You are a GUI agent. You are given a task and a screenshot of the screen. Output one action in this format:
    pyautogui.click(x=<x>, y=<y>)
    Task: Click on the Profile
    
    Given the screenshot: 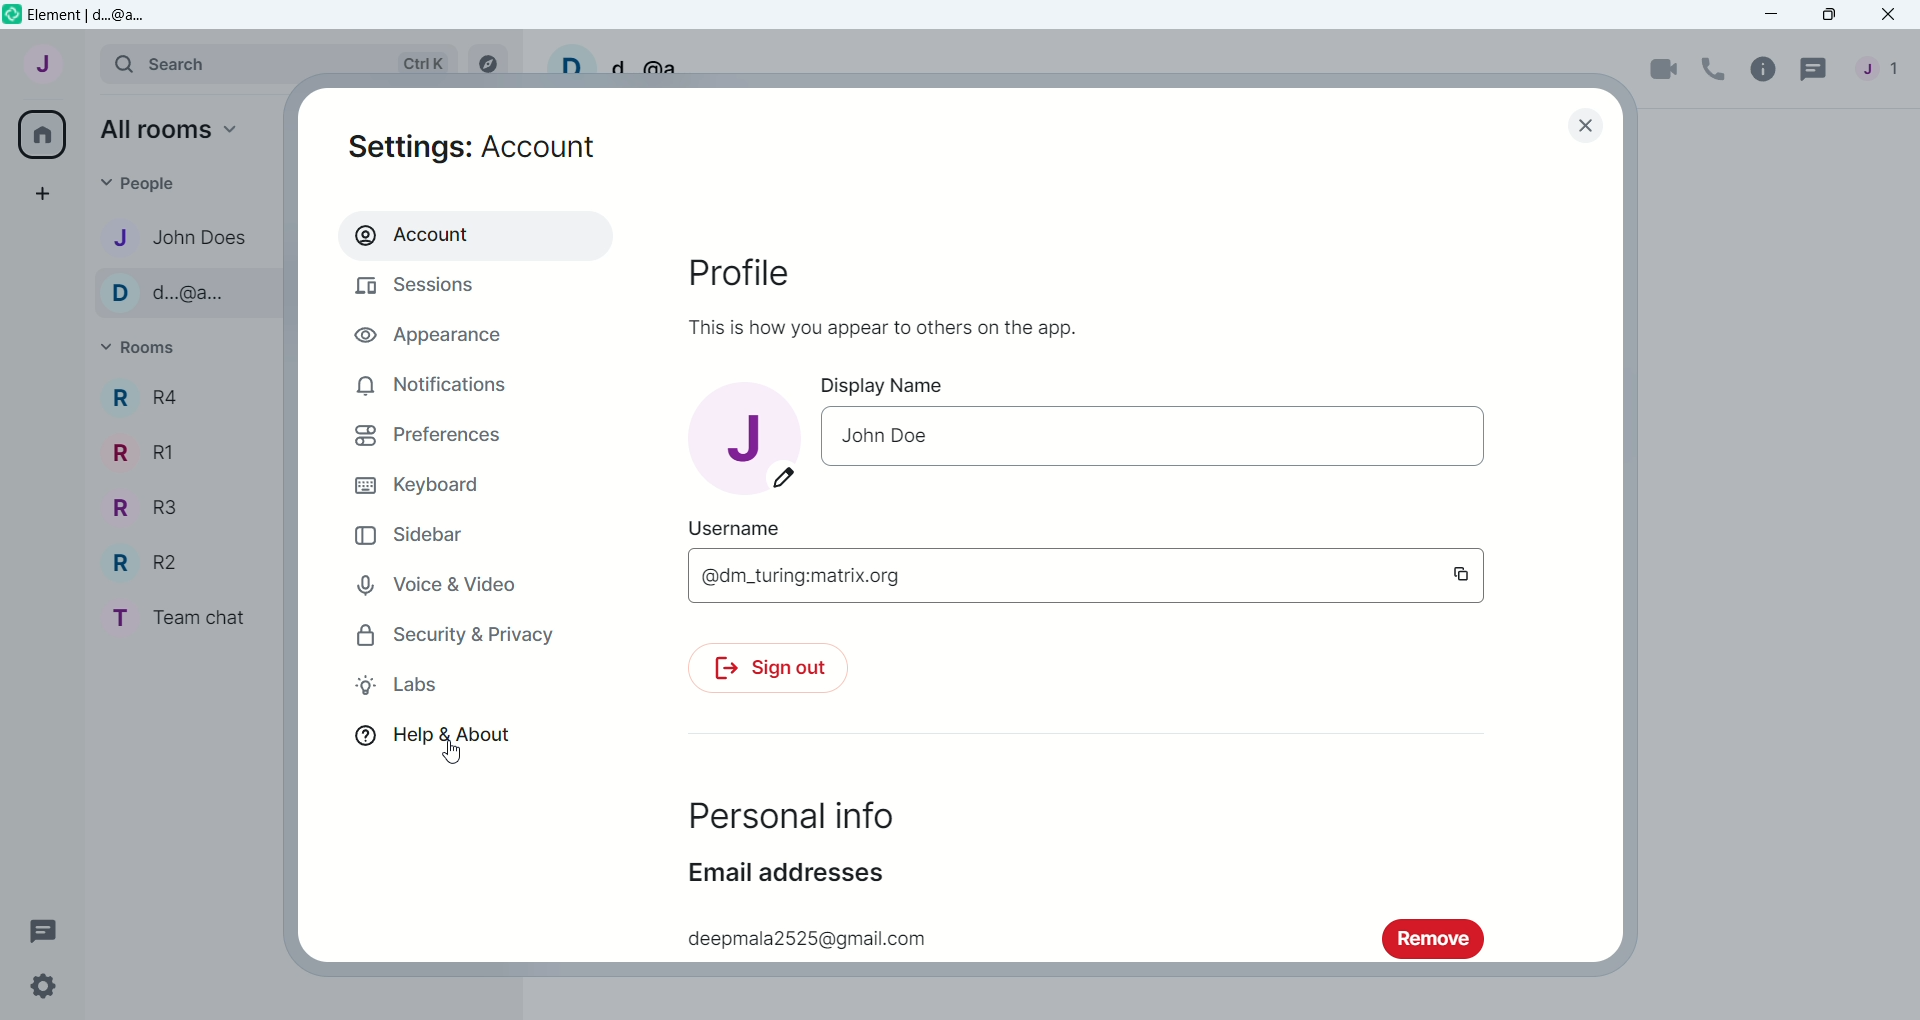 What is the action you would take?
    pyautogui.click(x=737, y=272)
    